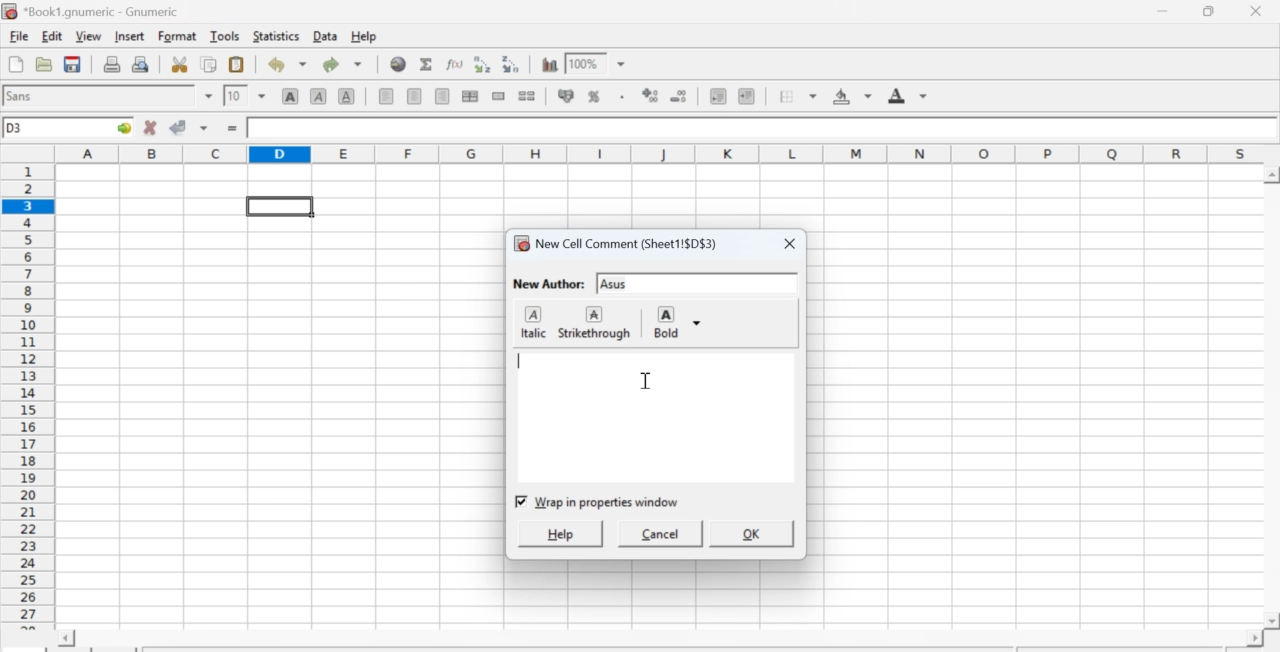  I want to click on ok, so click(754, 534).